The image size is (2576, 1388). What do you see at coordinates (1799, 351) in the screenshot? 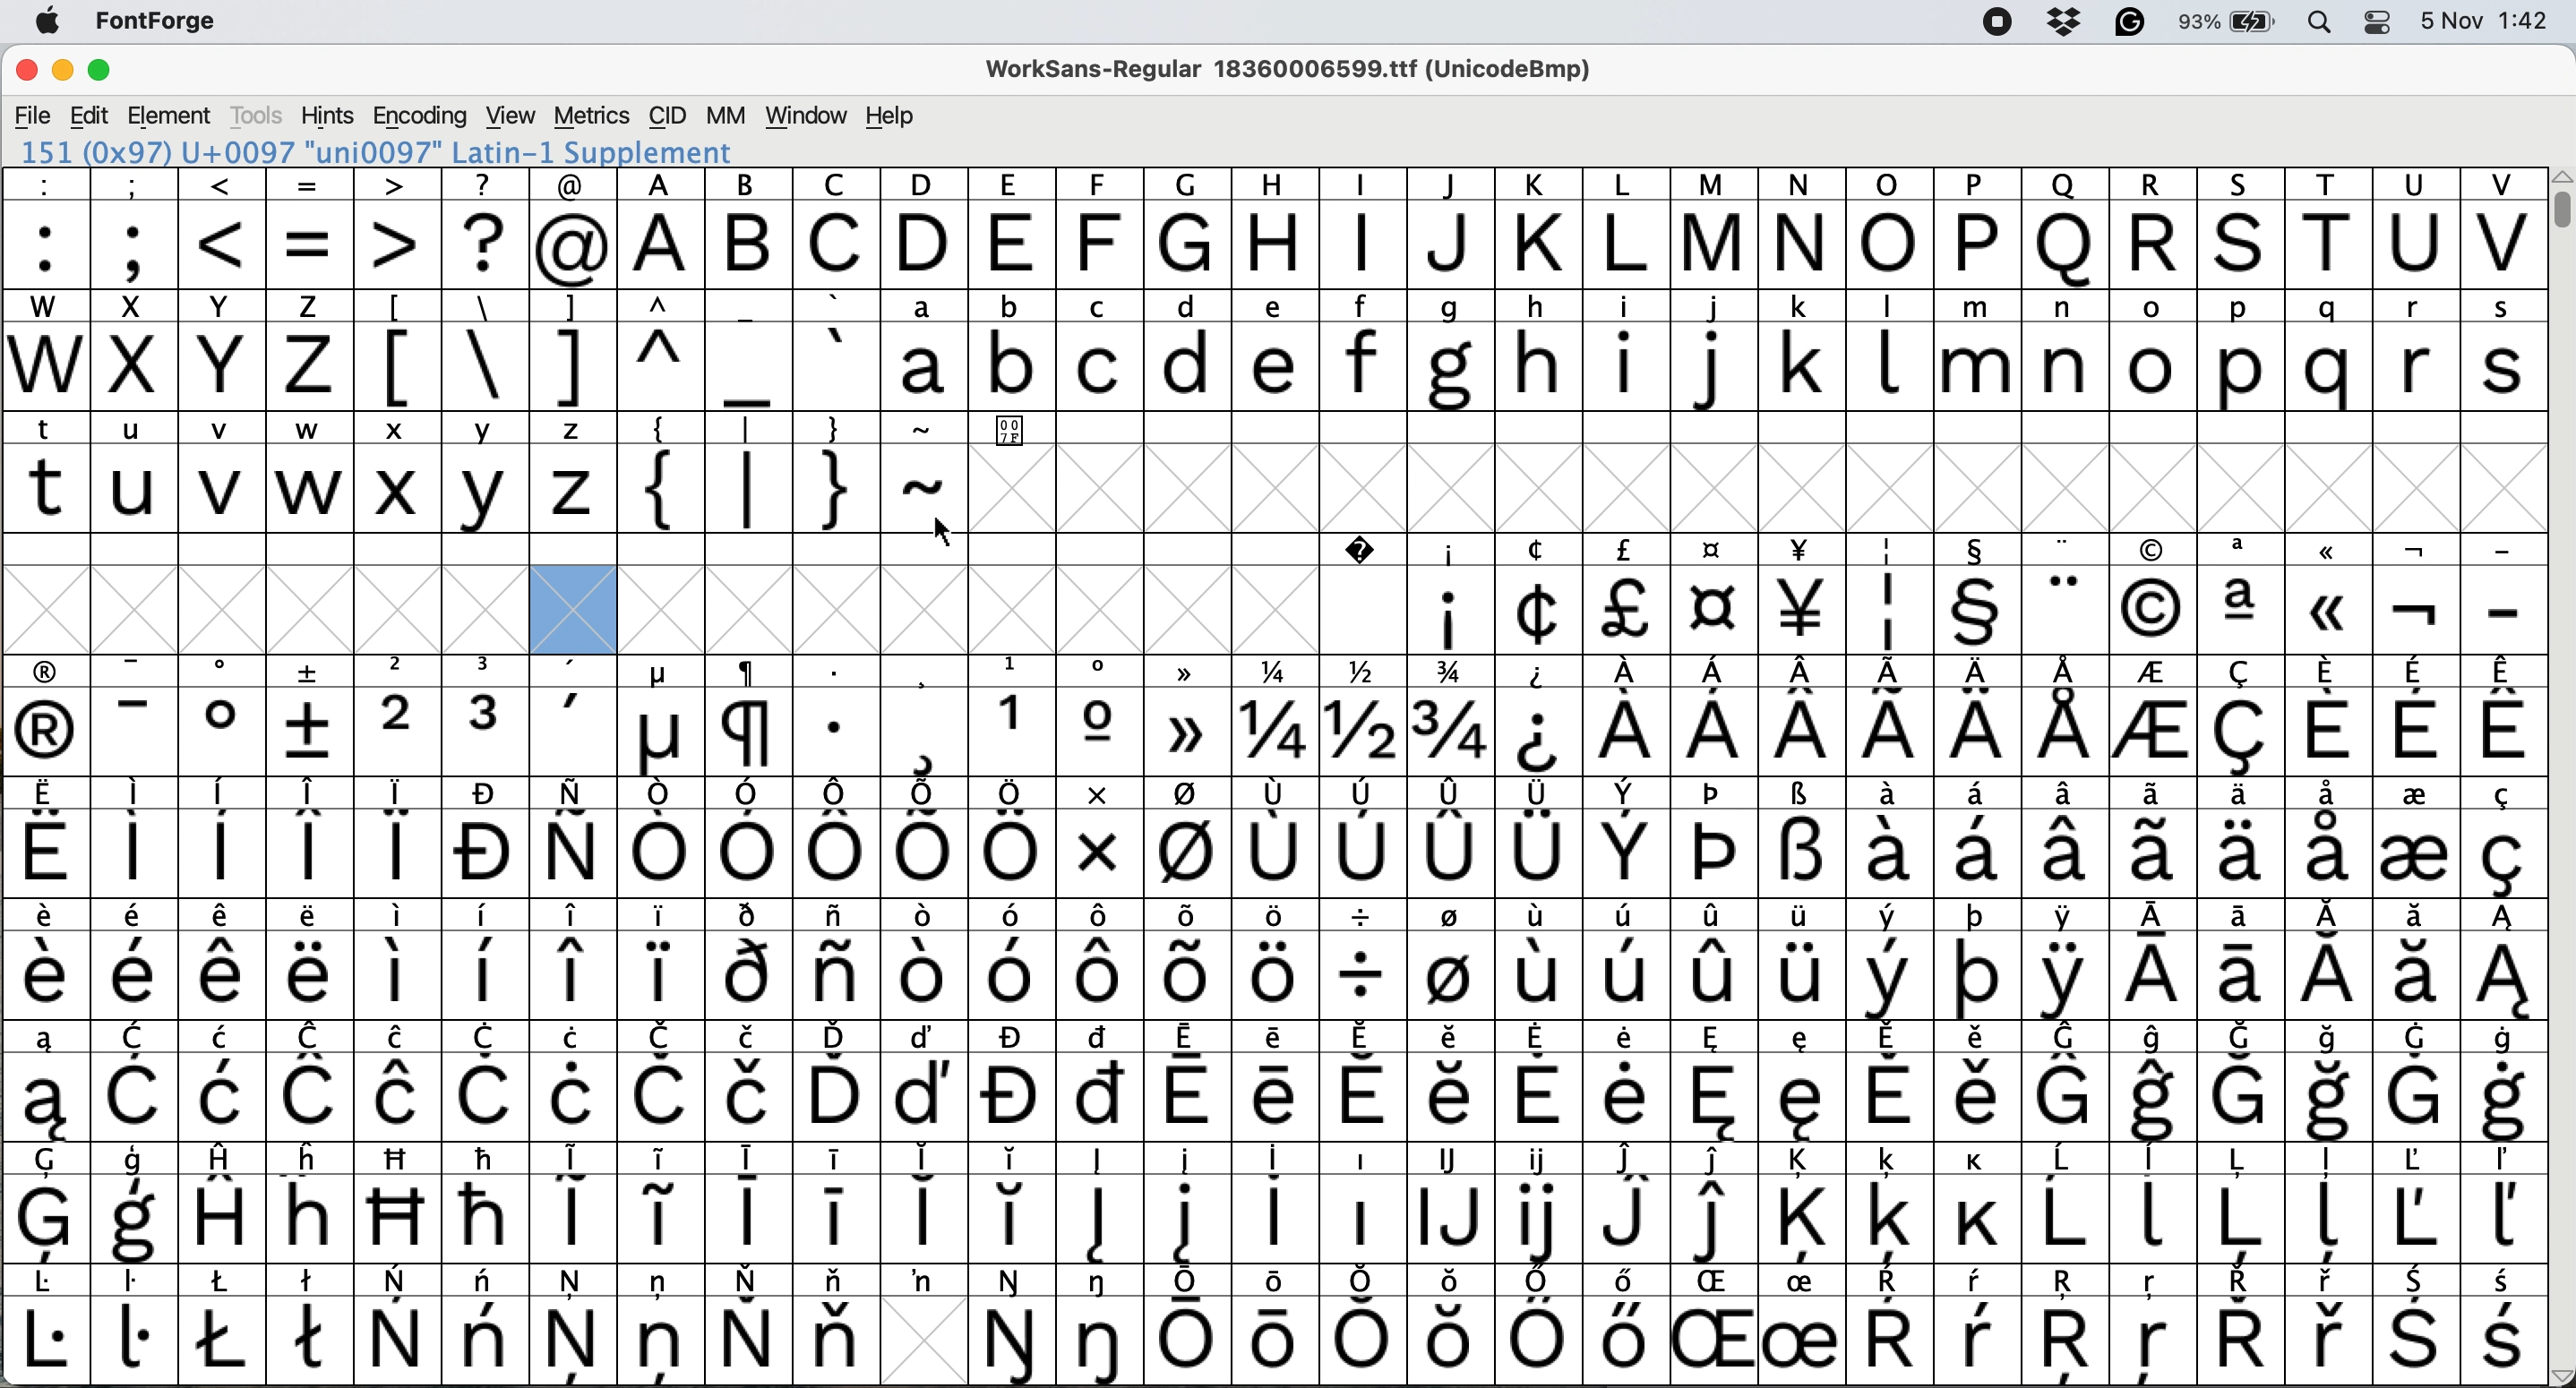
I see `k` at bounding box center [1799, 351].